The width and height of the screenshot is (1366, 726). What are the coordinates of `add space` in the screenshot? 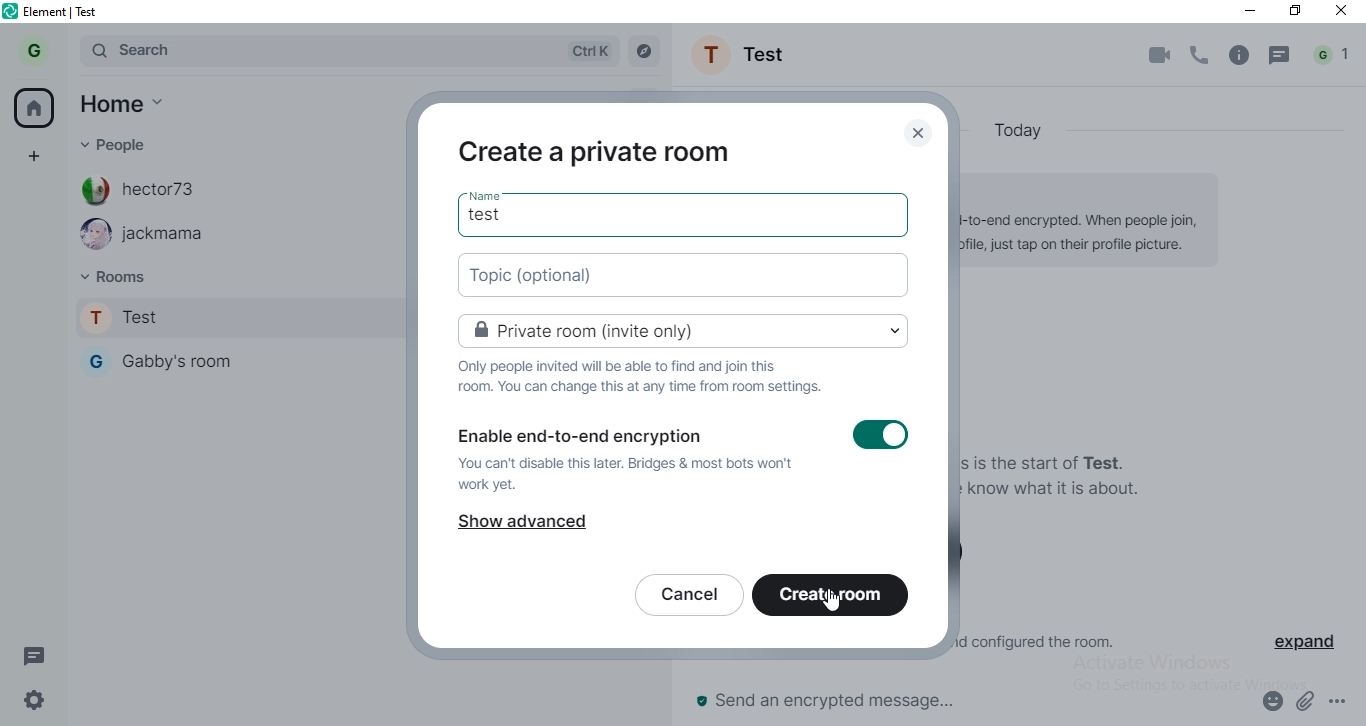 It's located at (37, 164).